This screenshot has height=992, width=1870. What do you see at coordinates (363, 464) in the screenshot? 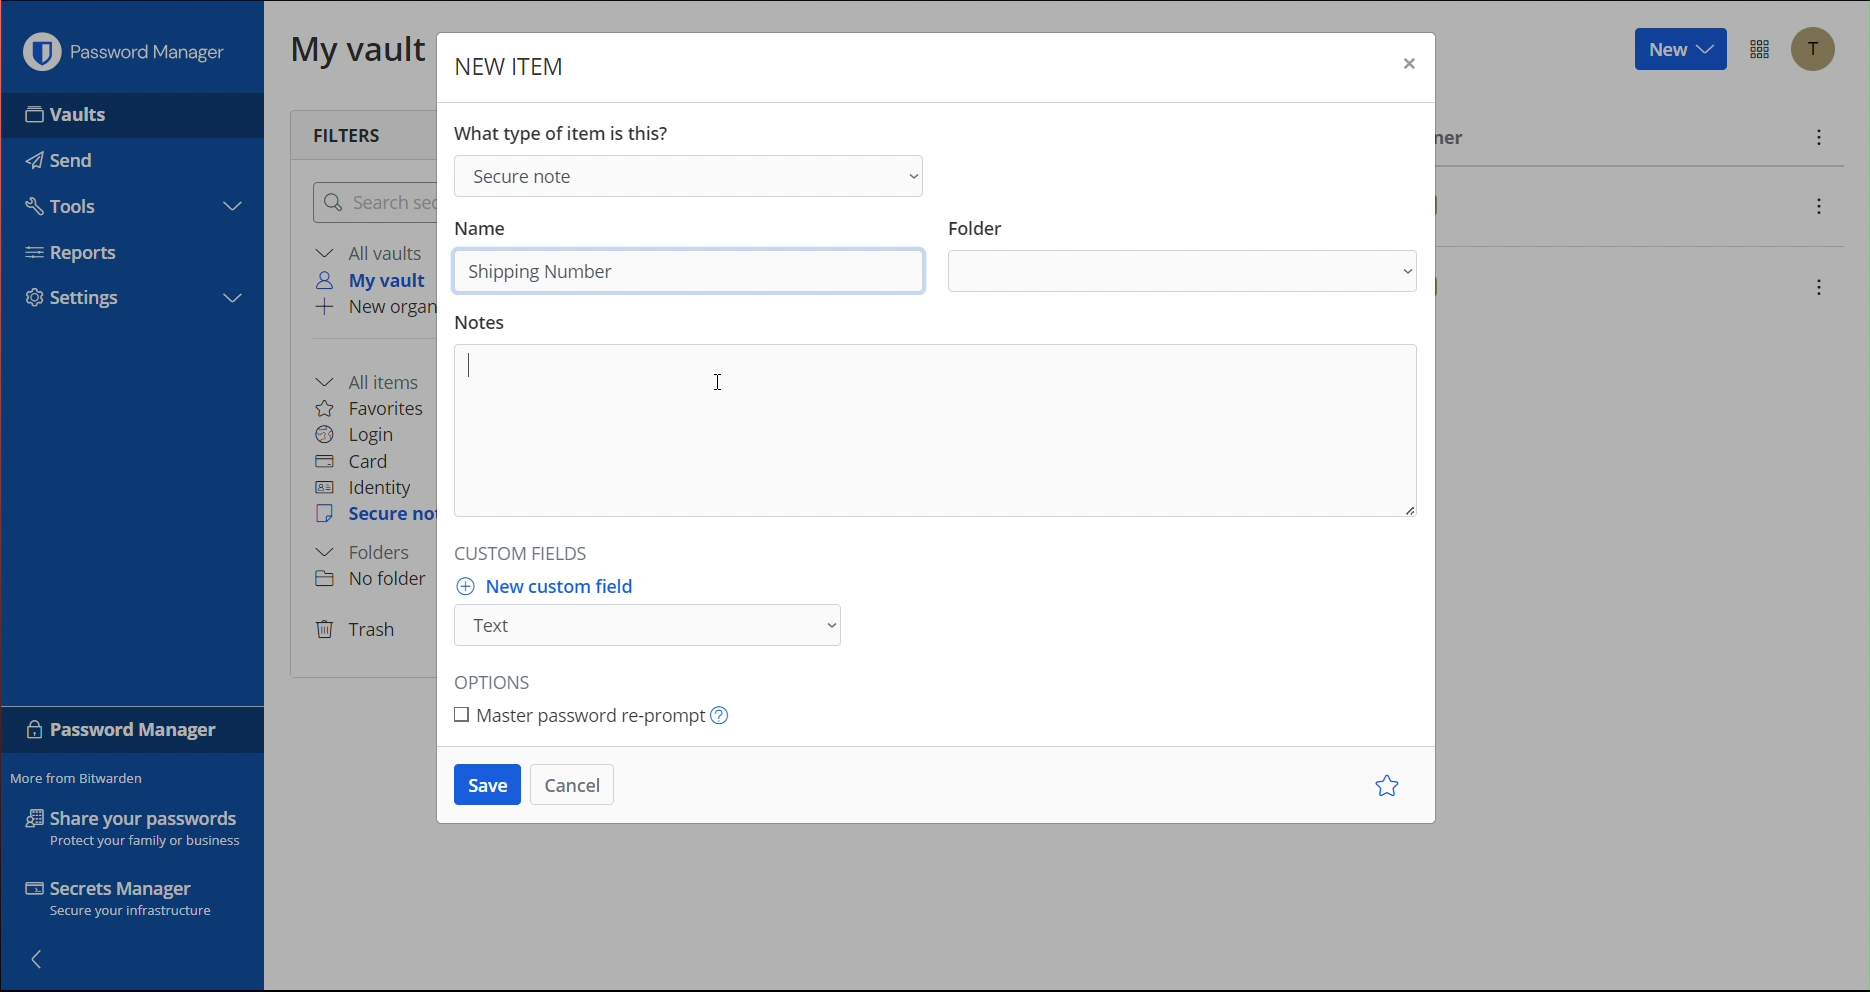
I see `Card` at bounding box center [363, 464].